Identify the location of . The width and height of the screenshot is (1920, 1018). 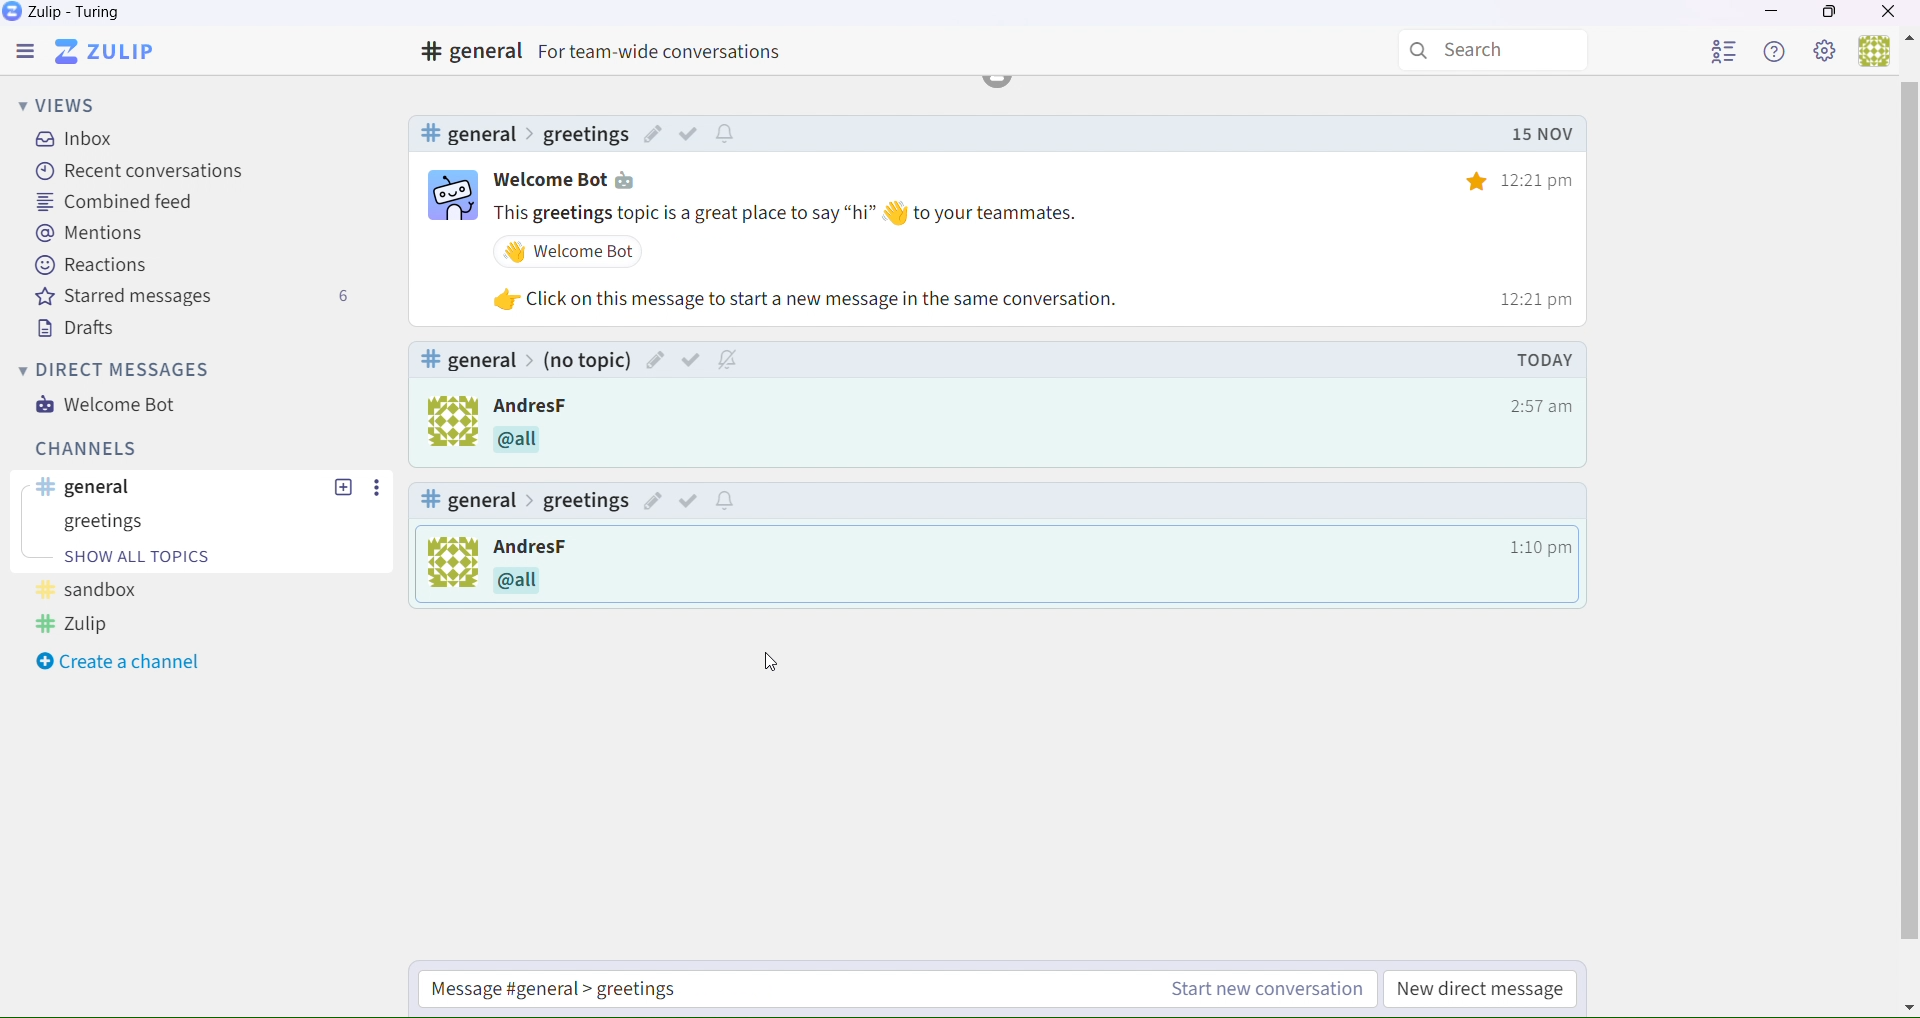
(693, 358).